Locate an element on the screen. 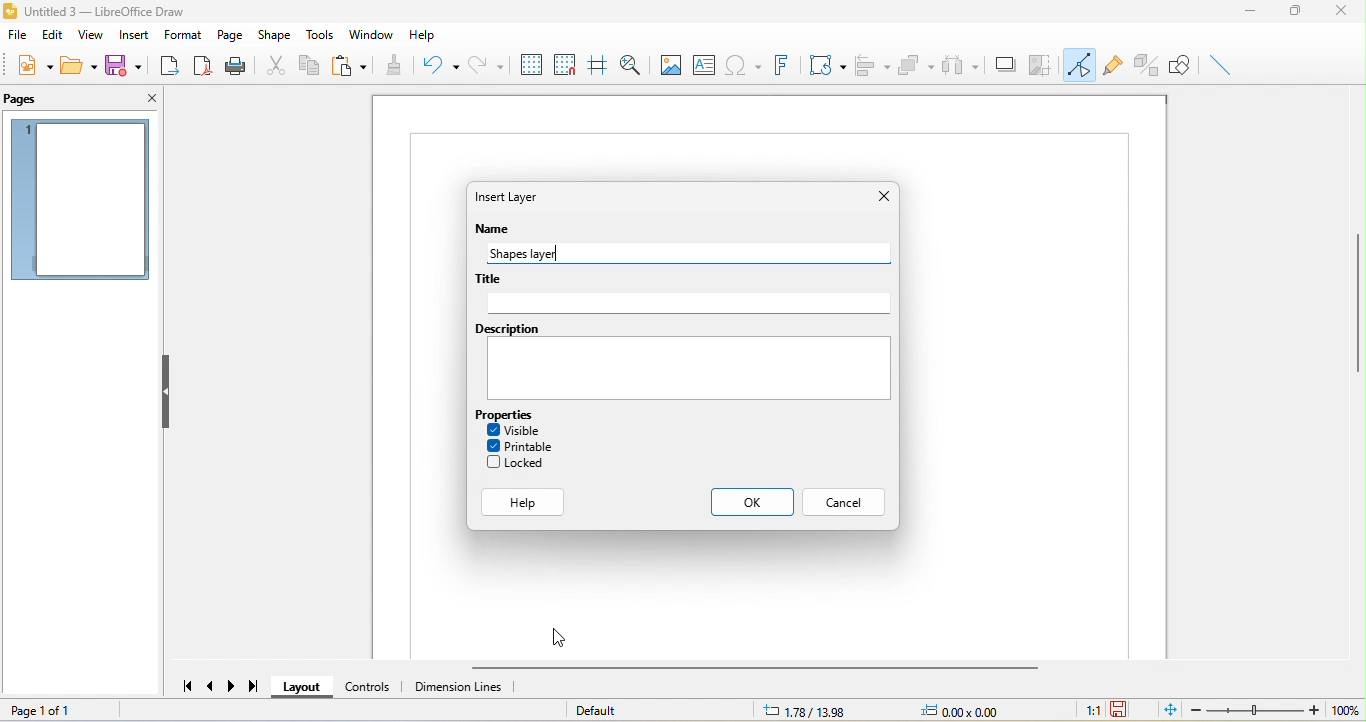  printable is located at coordinates (520, 445).